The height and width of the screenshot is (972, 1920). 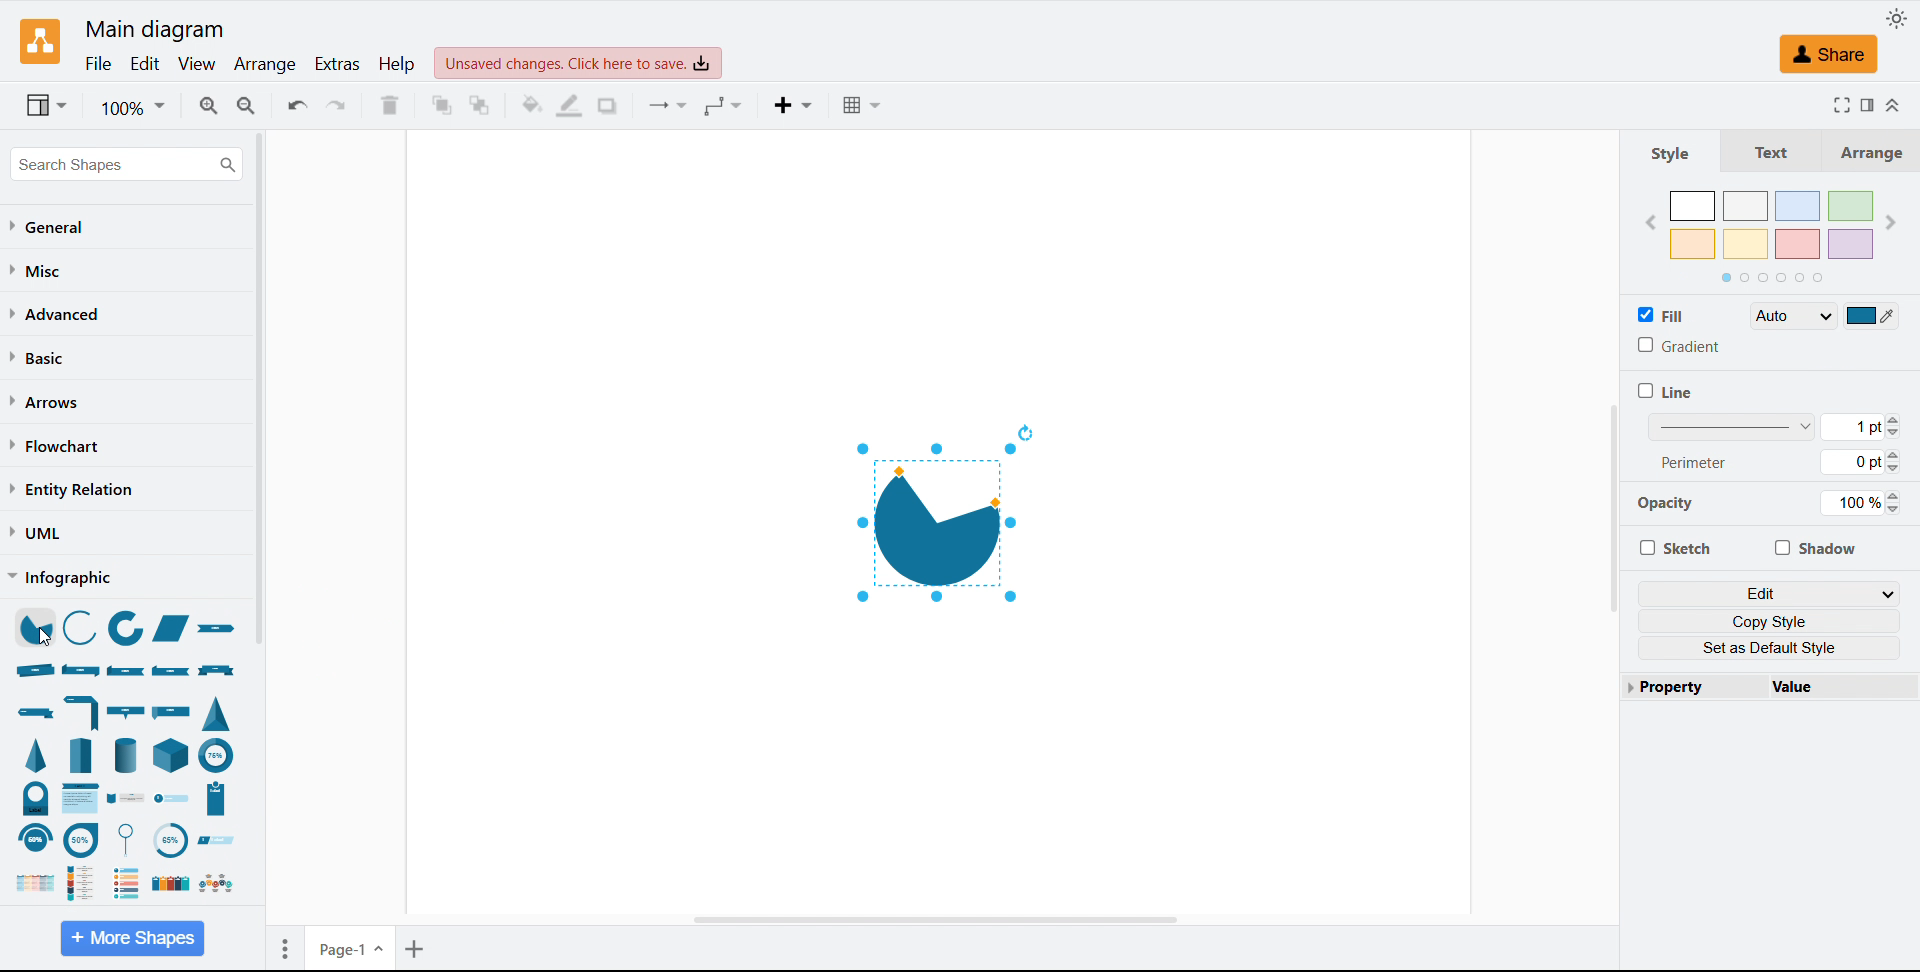 I want to click on General , so click(x=51, y=228).